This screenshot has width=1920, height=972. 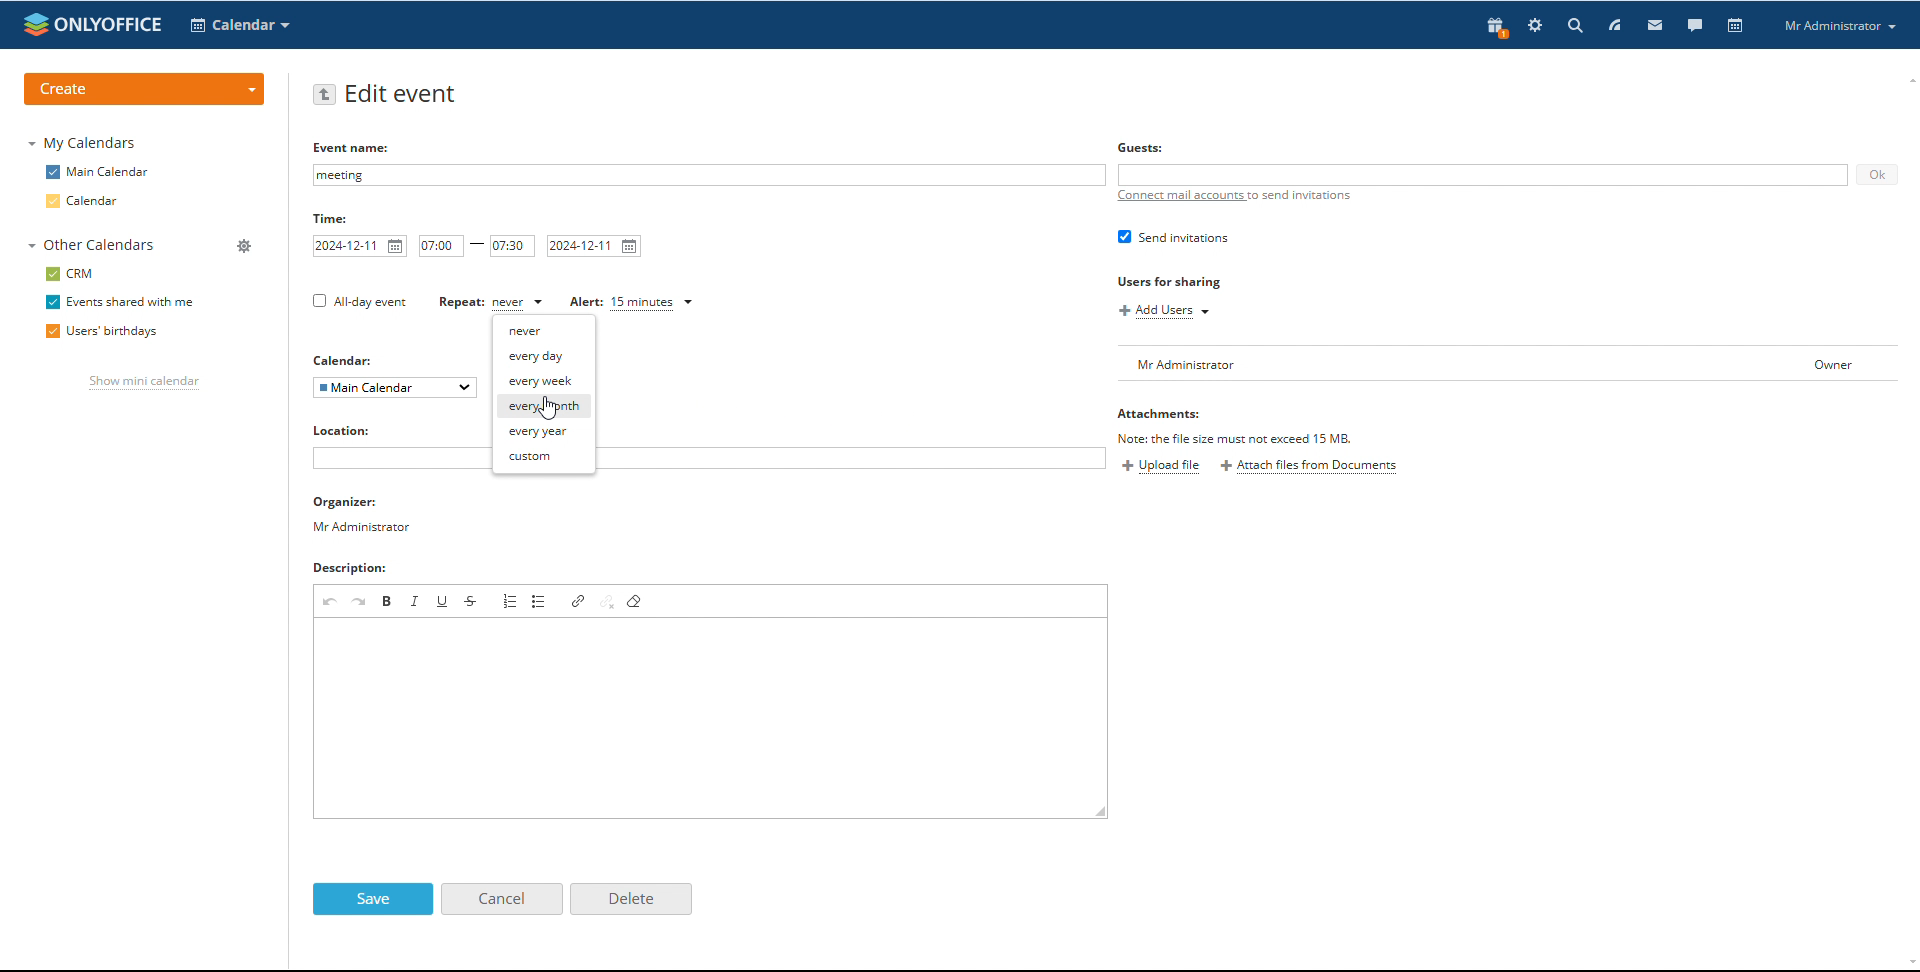 I want to click on alert type, so click(x=631, y=303).